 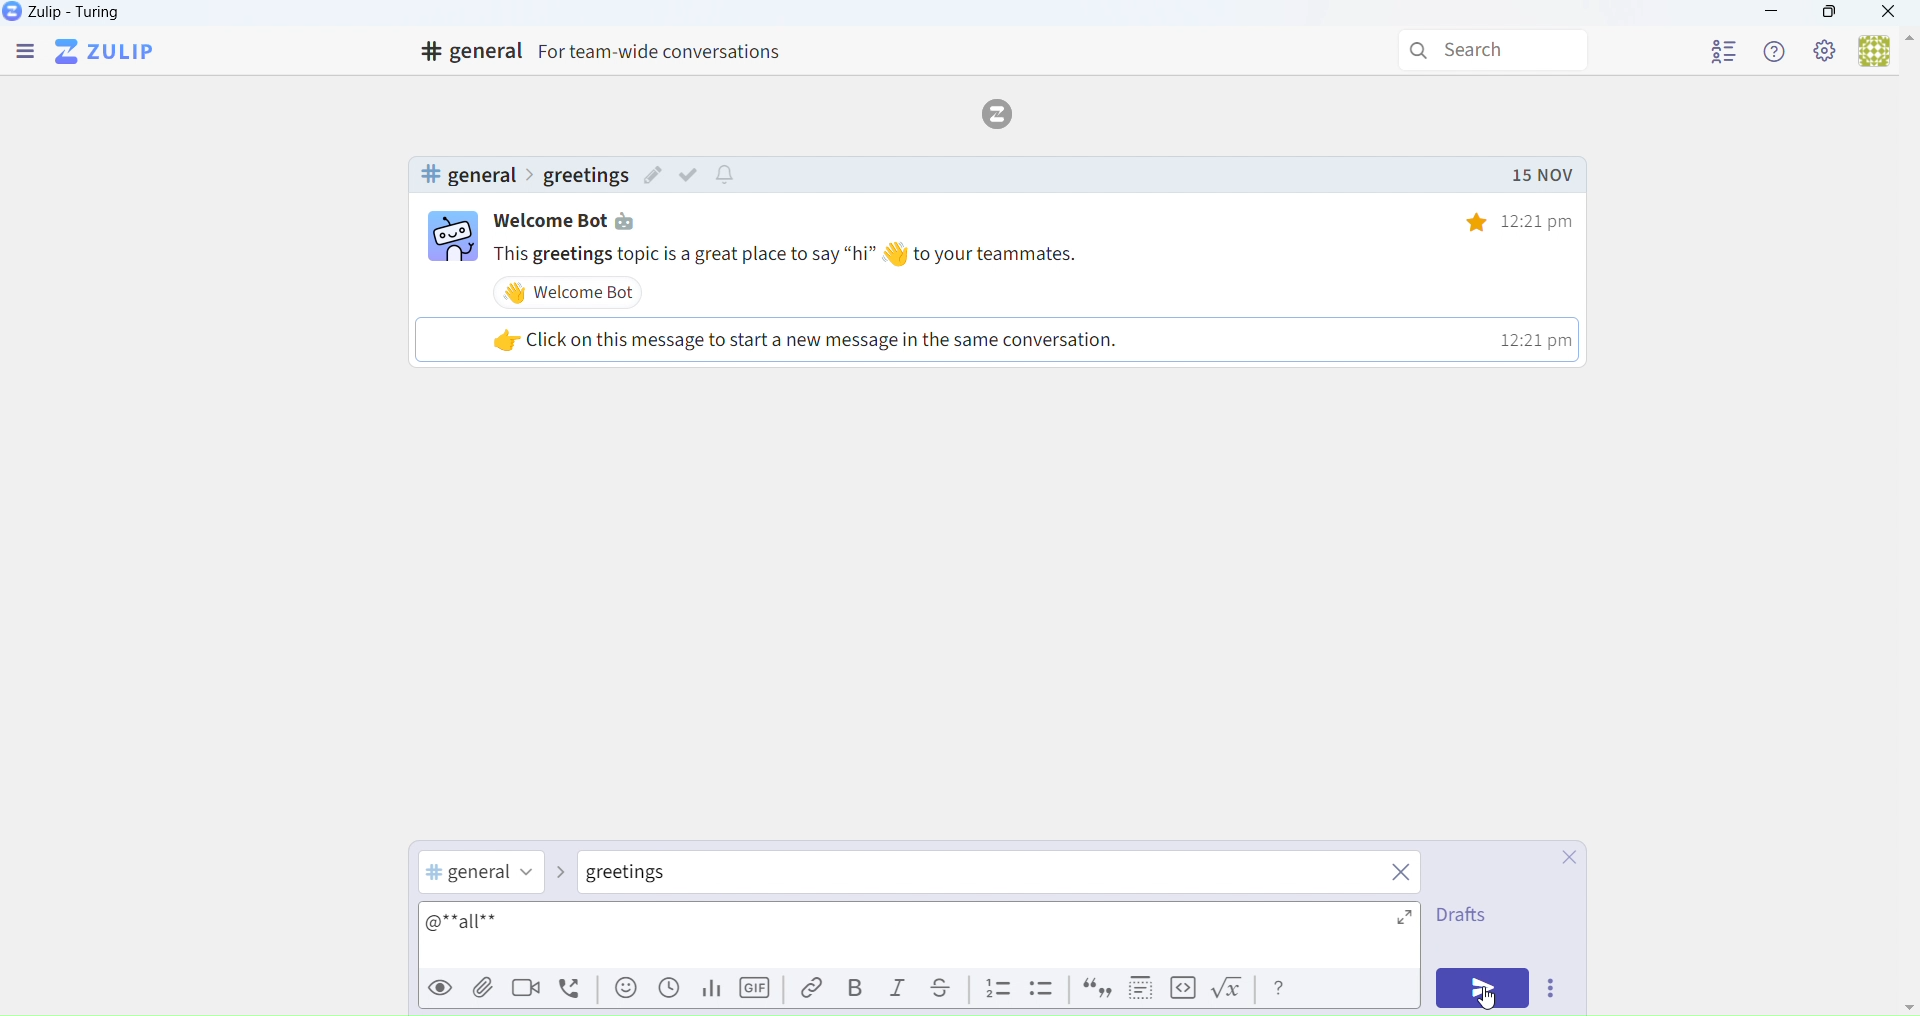 I want to click on Settings, so click(x=1826, y=52).